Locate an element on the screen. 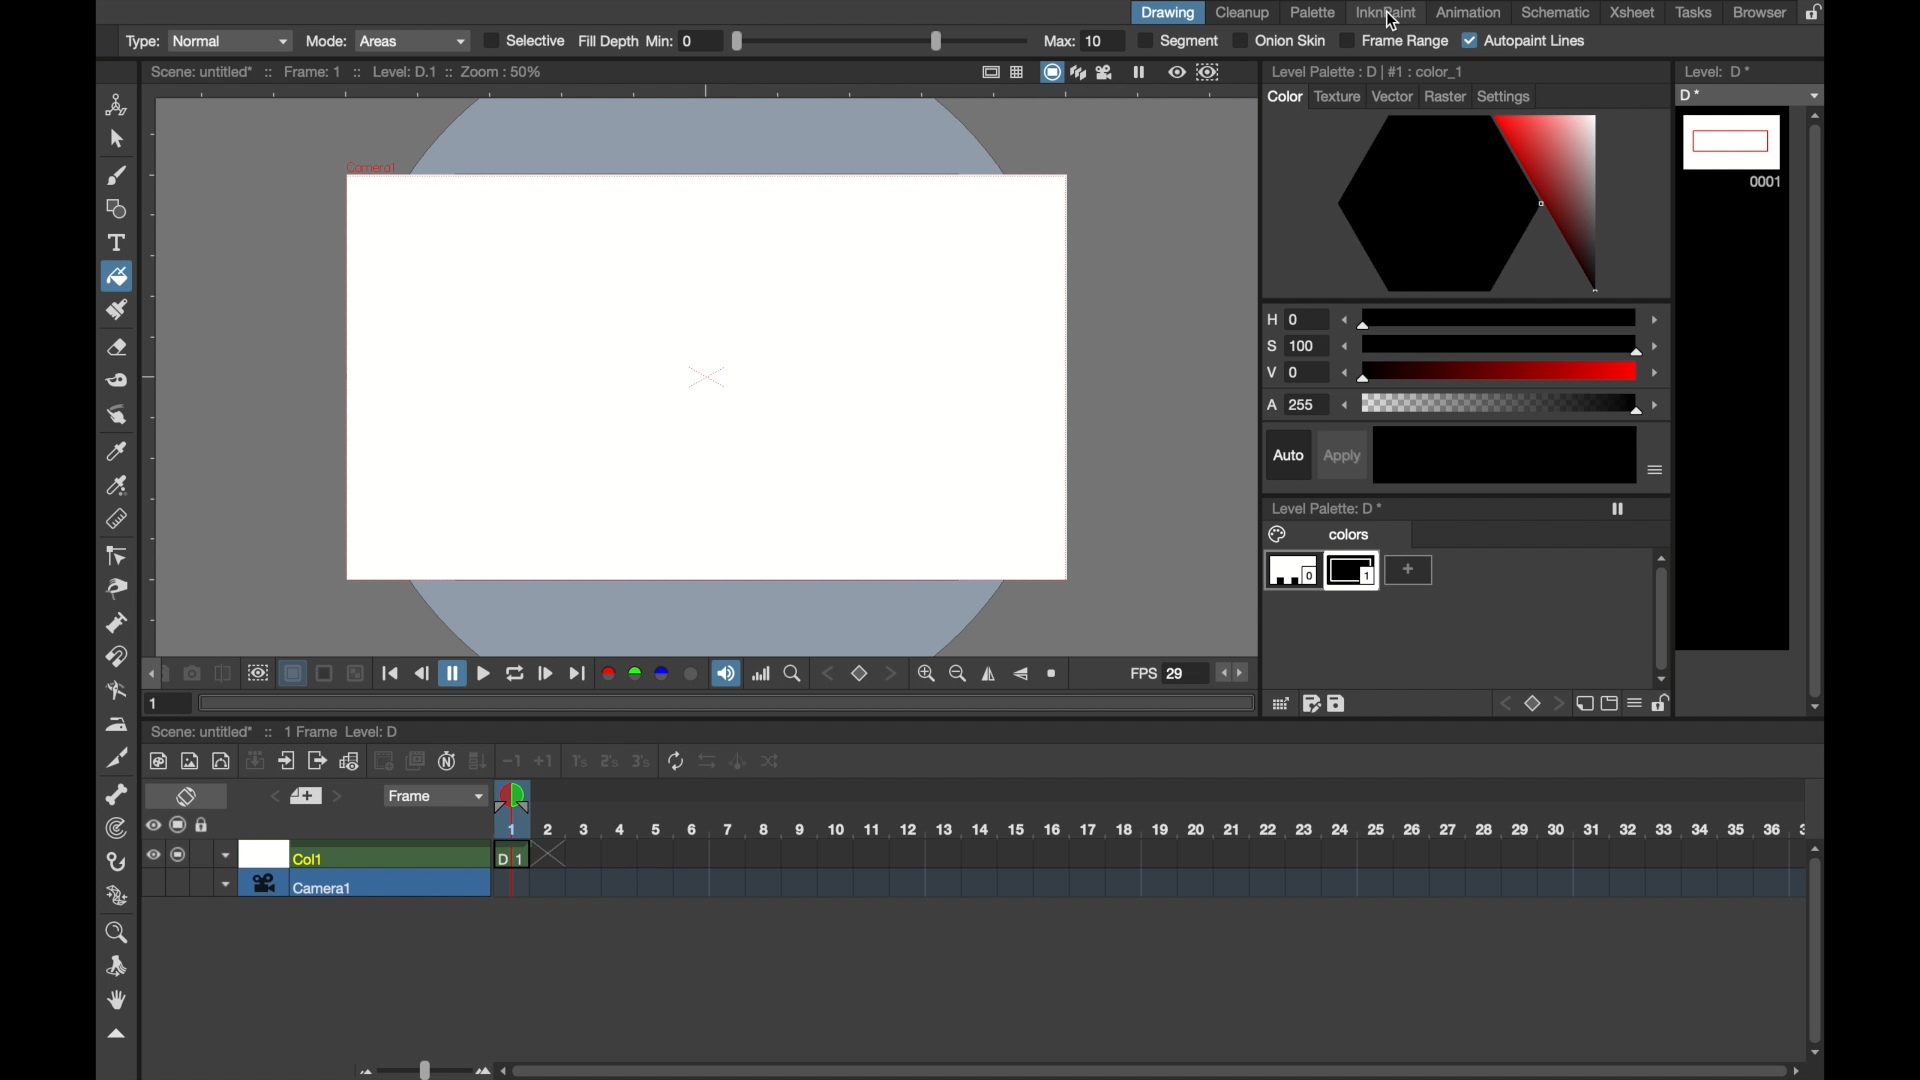 Image resolution: width=1920 pixels, height=1080 pixels. back is located at coordinates (385, 761).